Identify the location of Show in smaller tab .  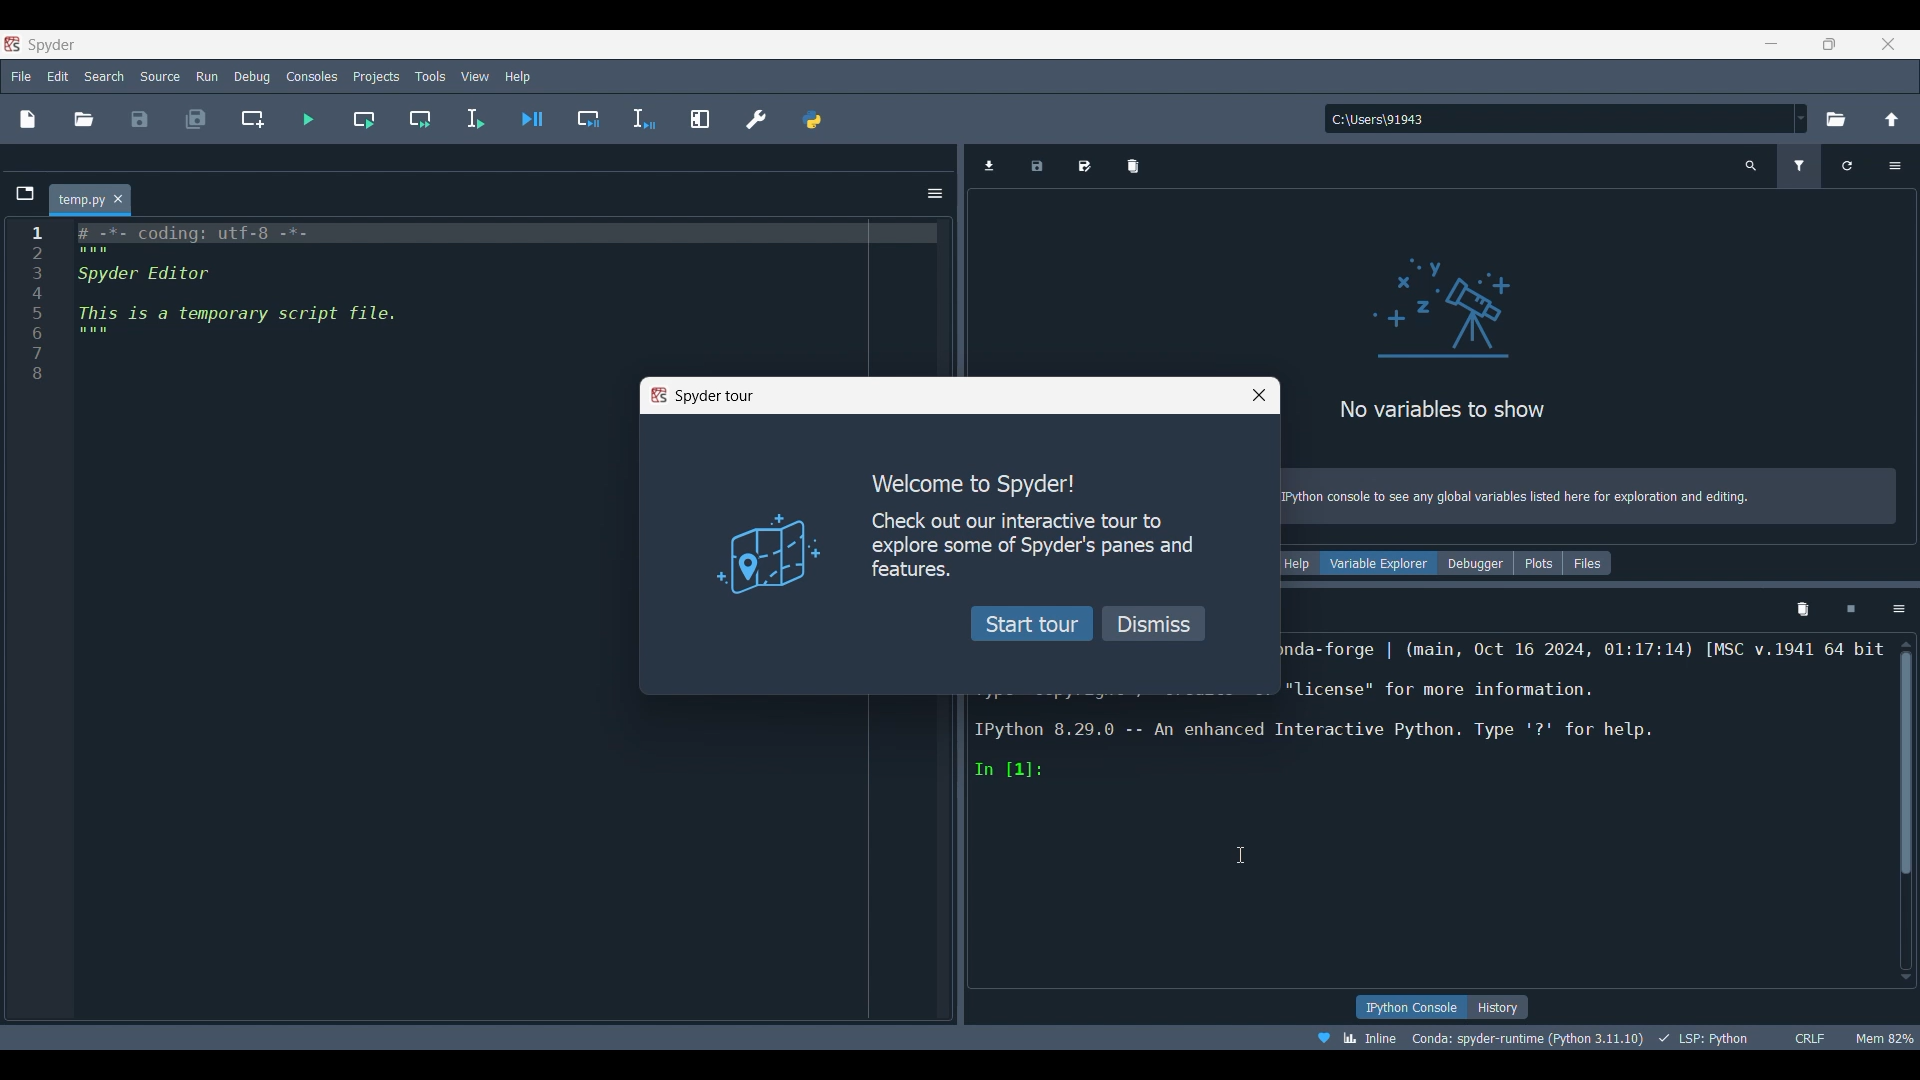
(1829, 44).